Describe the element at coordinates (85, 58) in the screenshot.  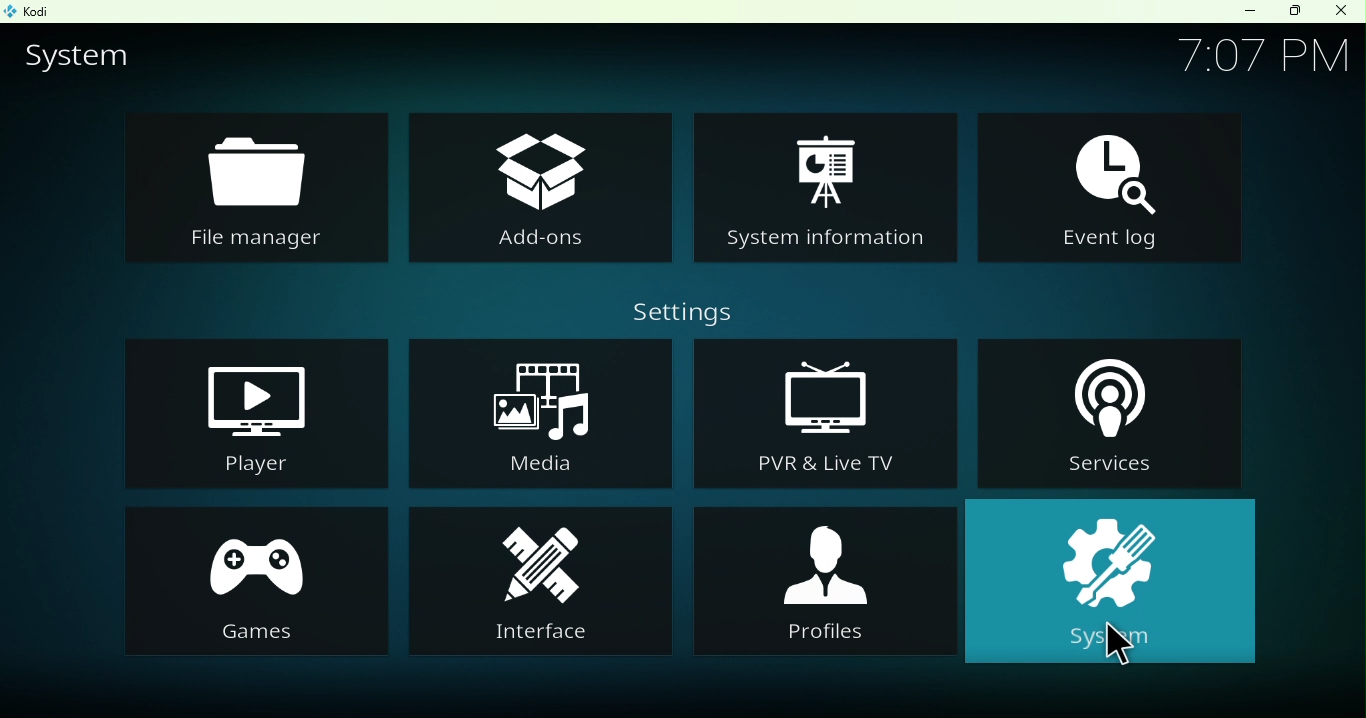
I see `System` at that location.